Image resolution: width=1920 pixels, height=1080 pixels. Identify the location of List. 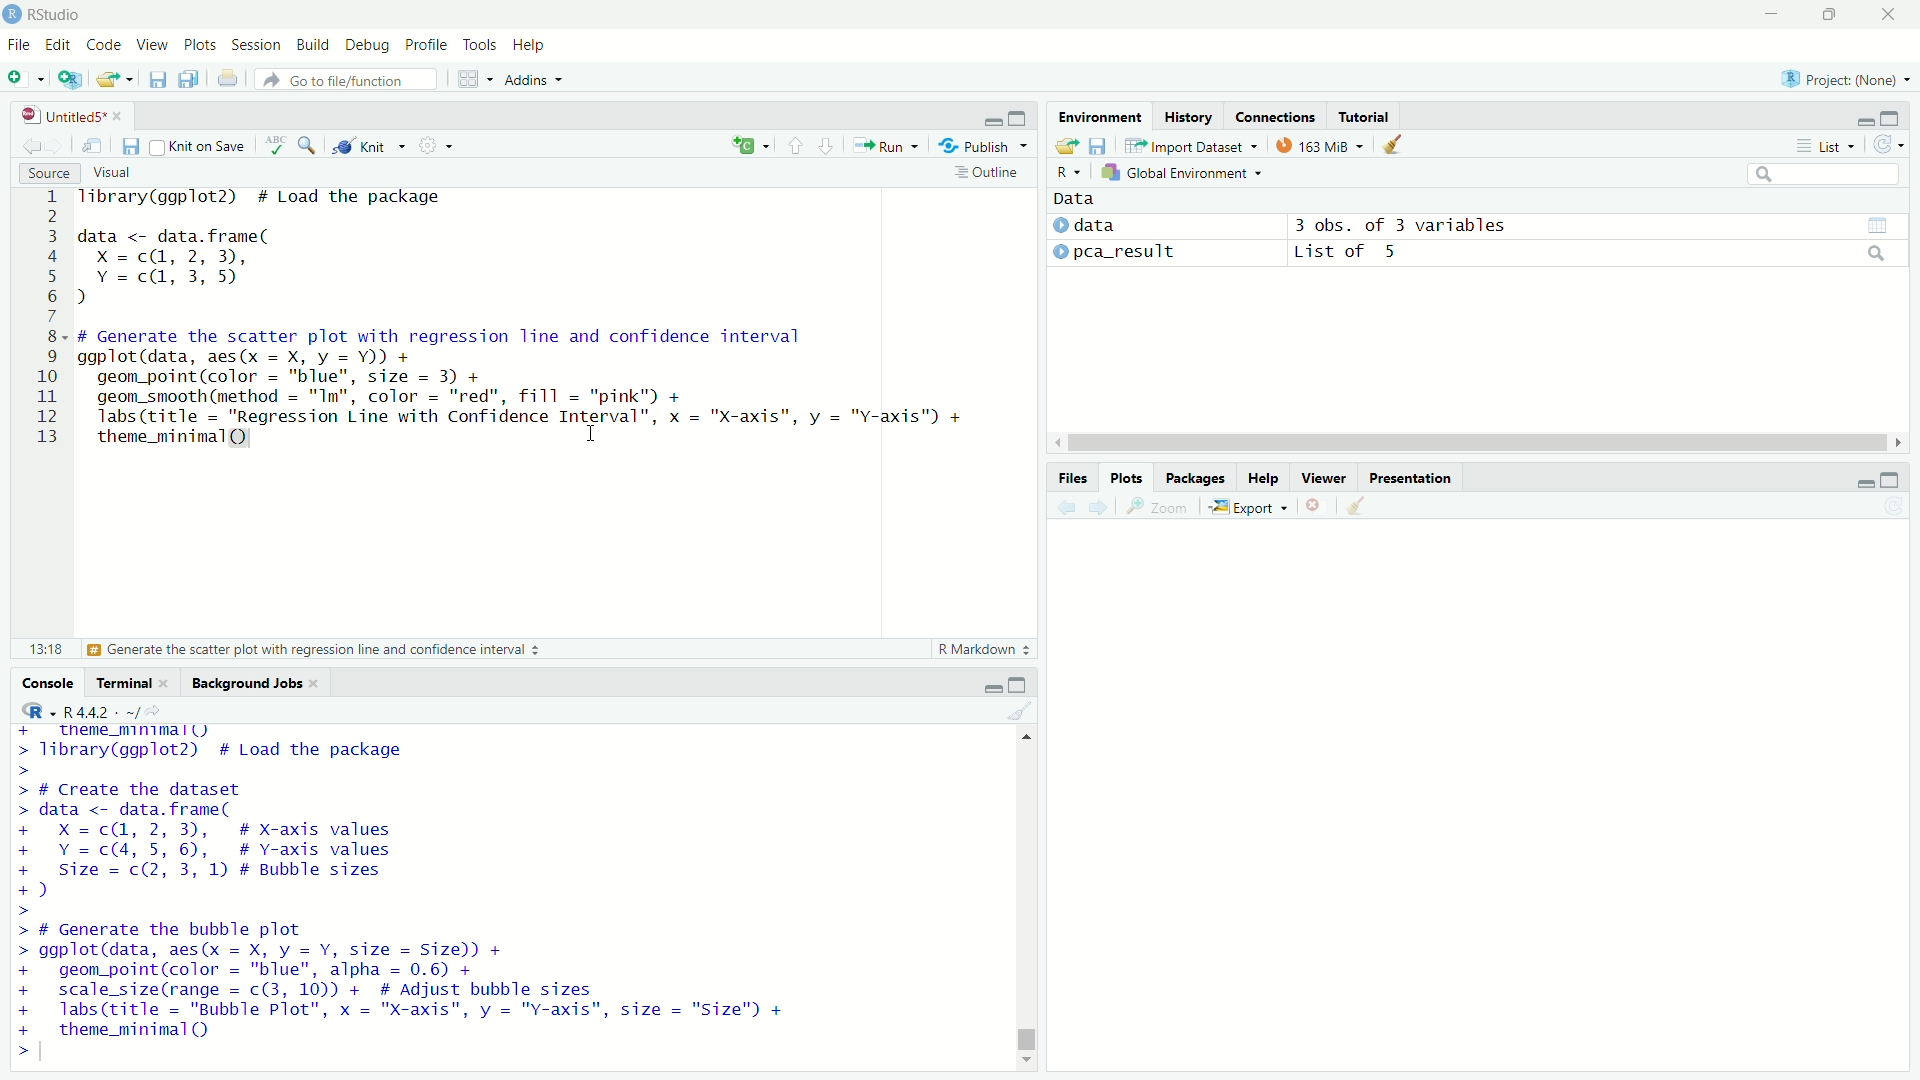
(1824, 145).